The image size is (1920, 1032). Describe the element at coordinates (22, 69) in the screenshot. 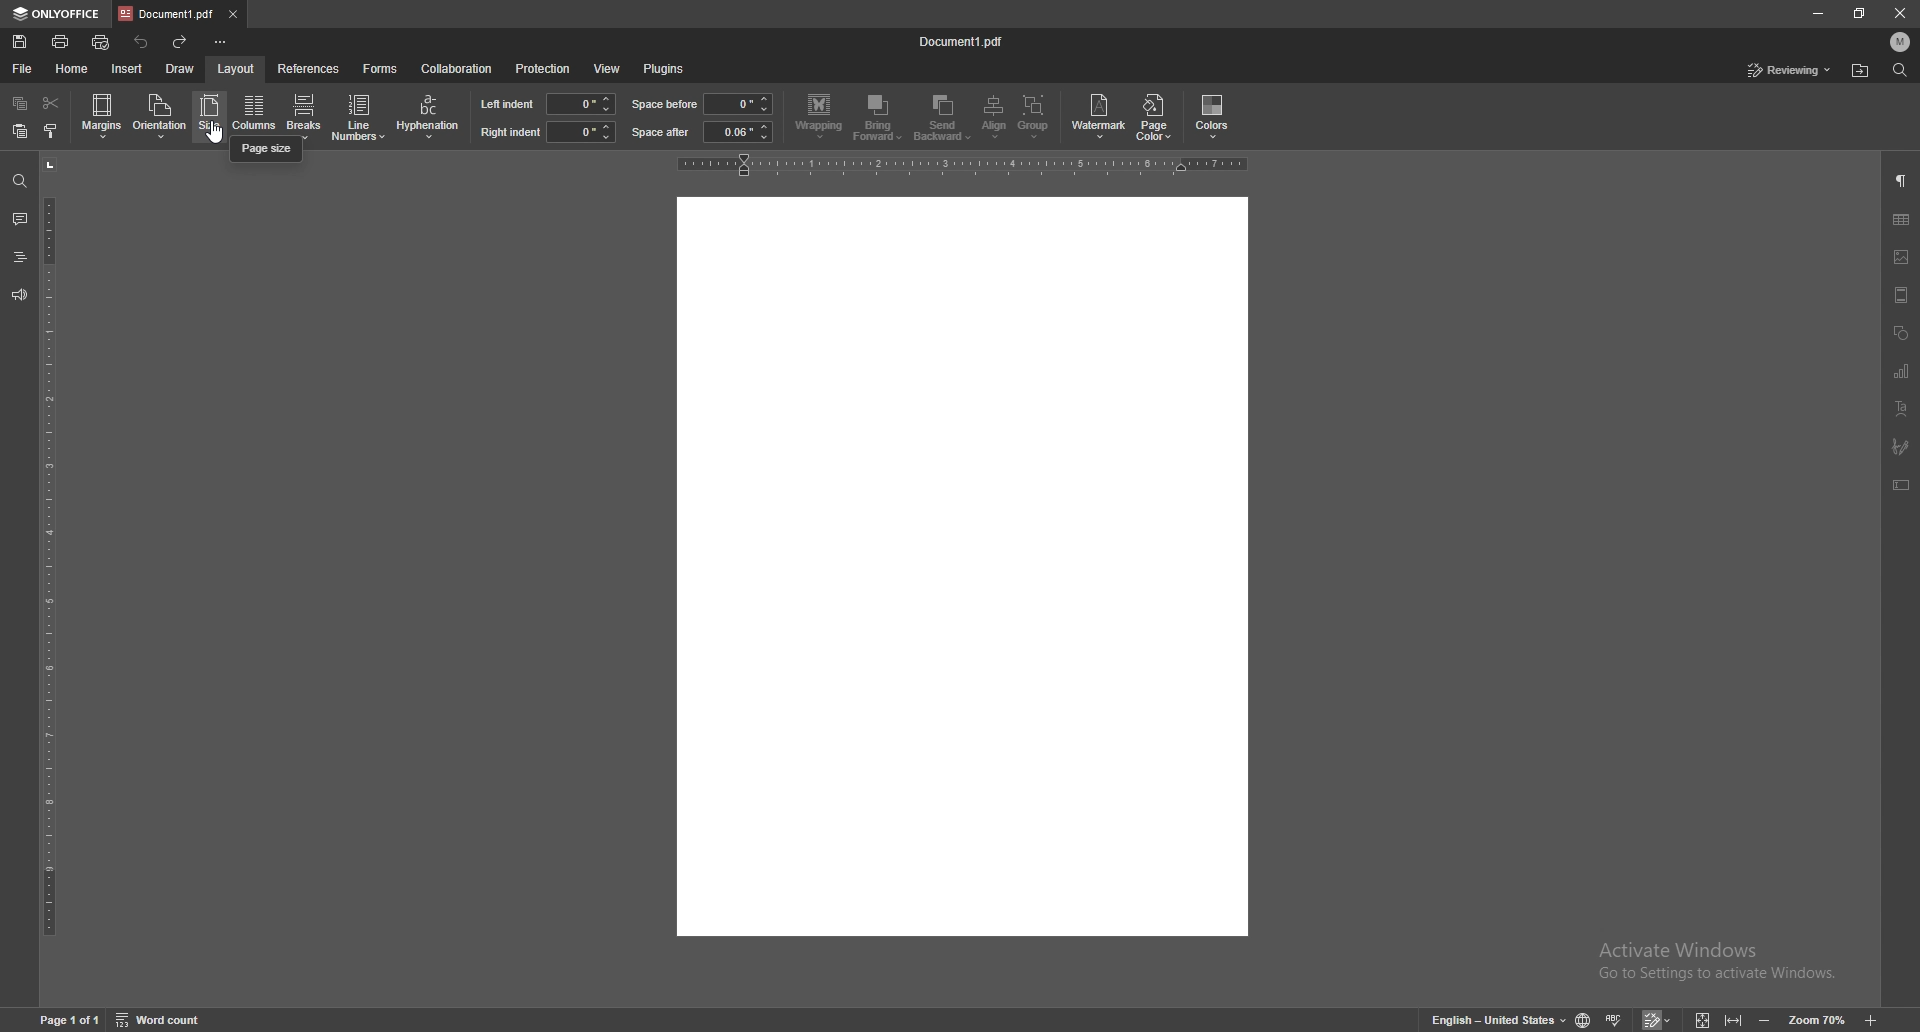

I see `file` at that location.